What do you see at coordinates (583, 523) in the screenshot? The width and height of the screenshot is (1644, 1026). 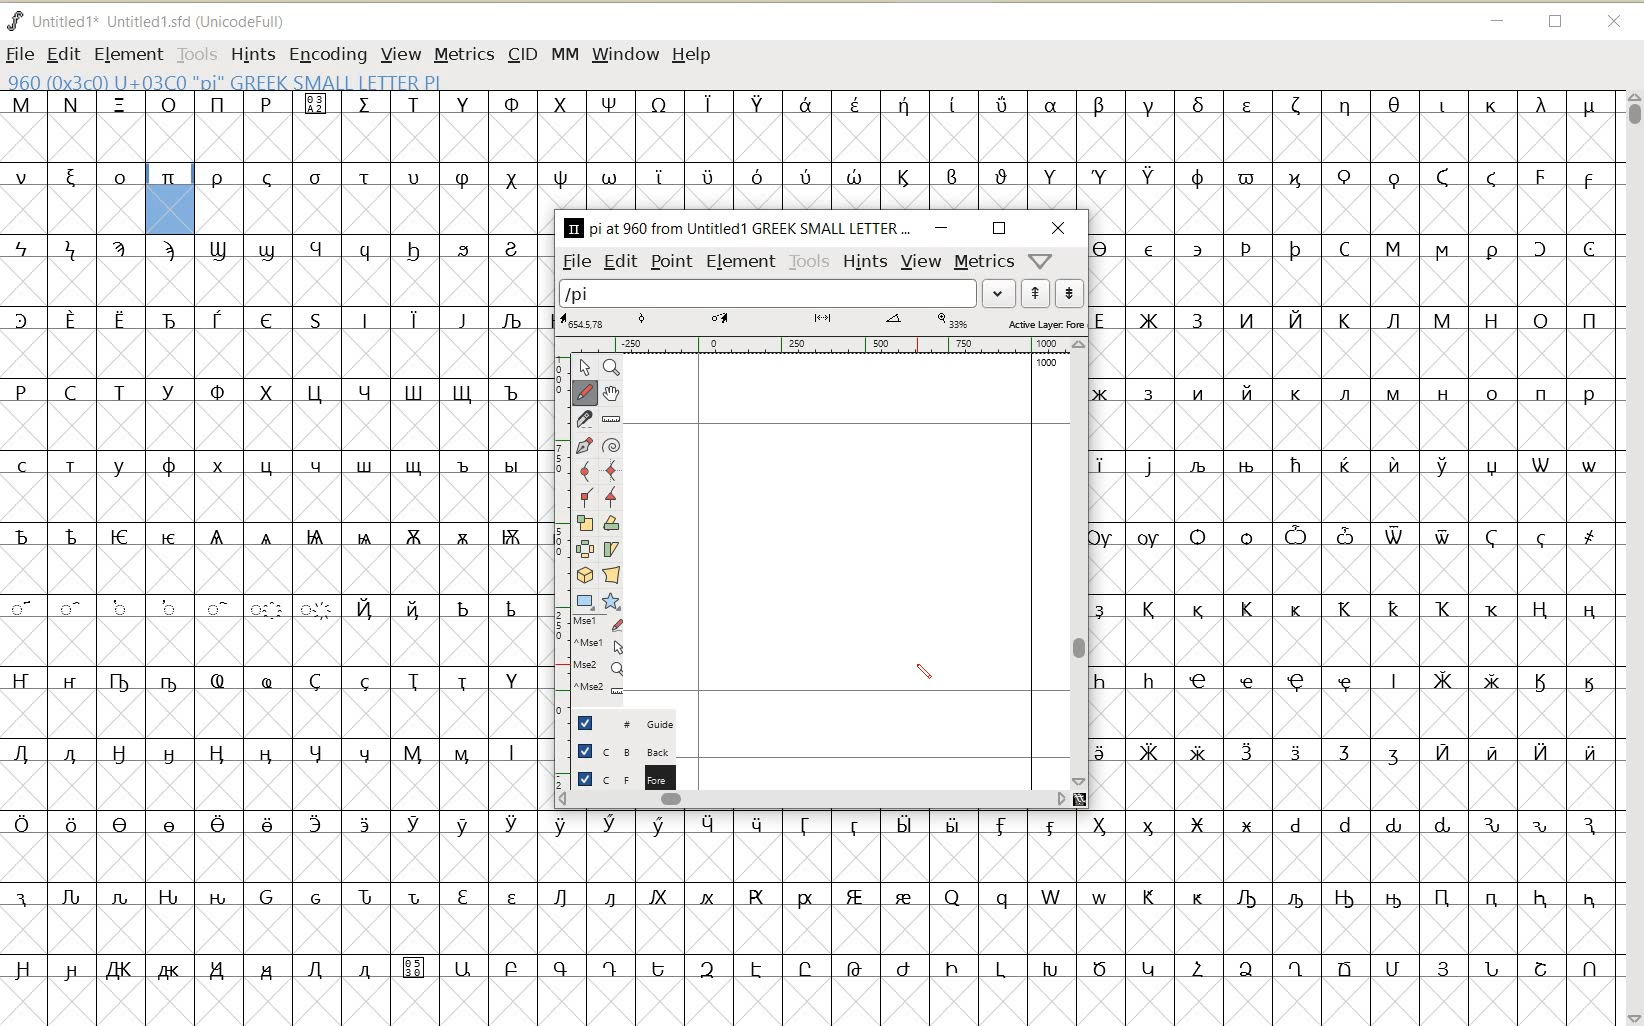 I see `scale the selection` at bounding box center [583, 523].